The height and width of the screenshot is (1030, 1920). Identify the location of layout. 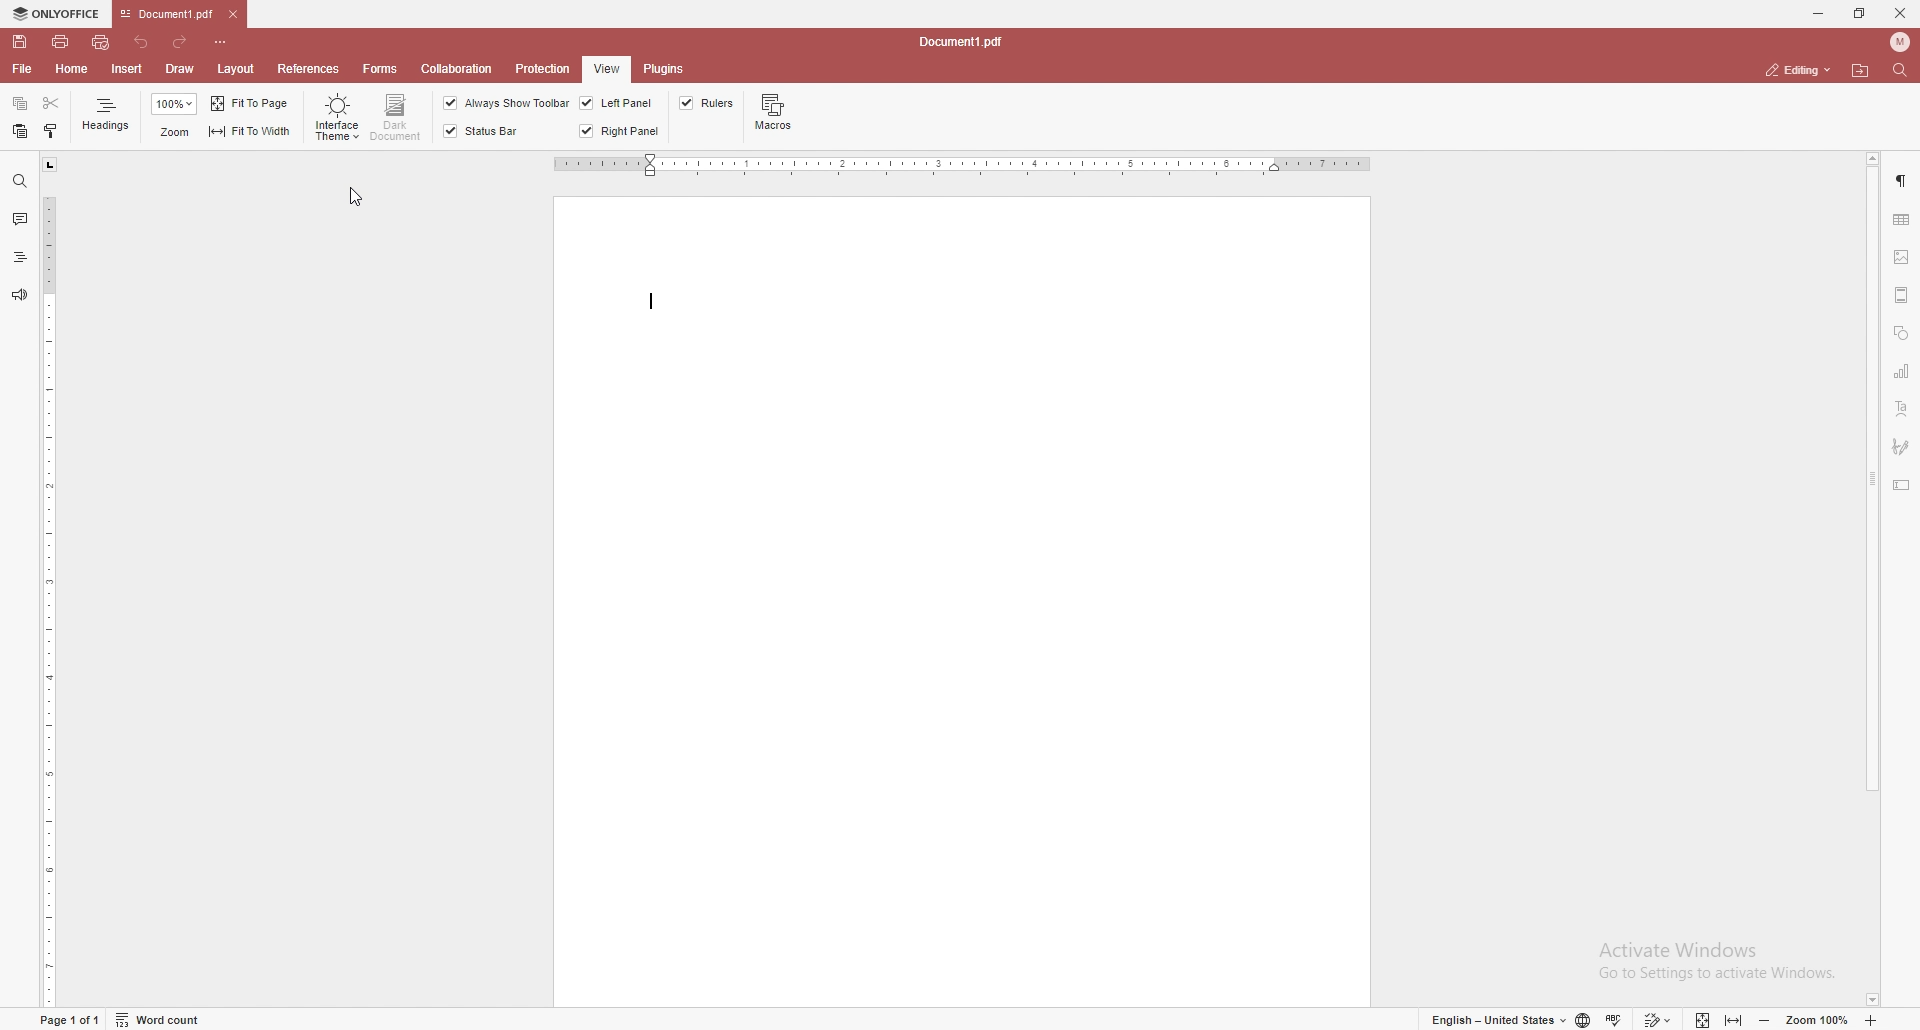
(237, 71).